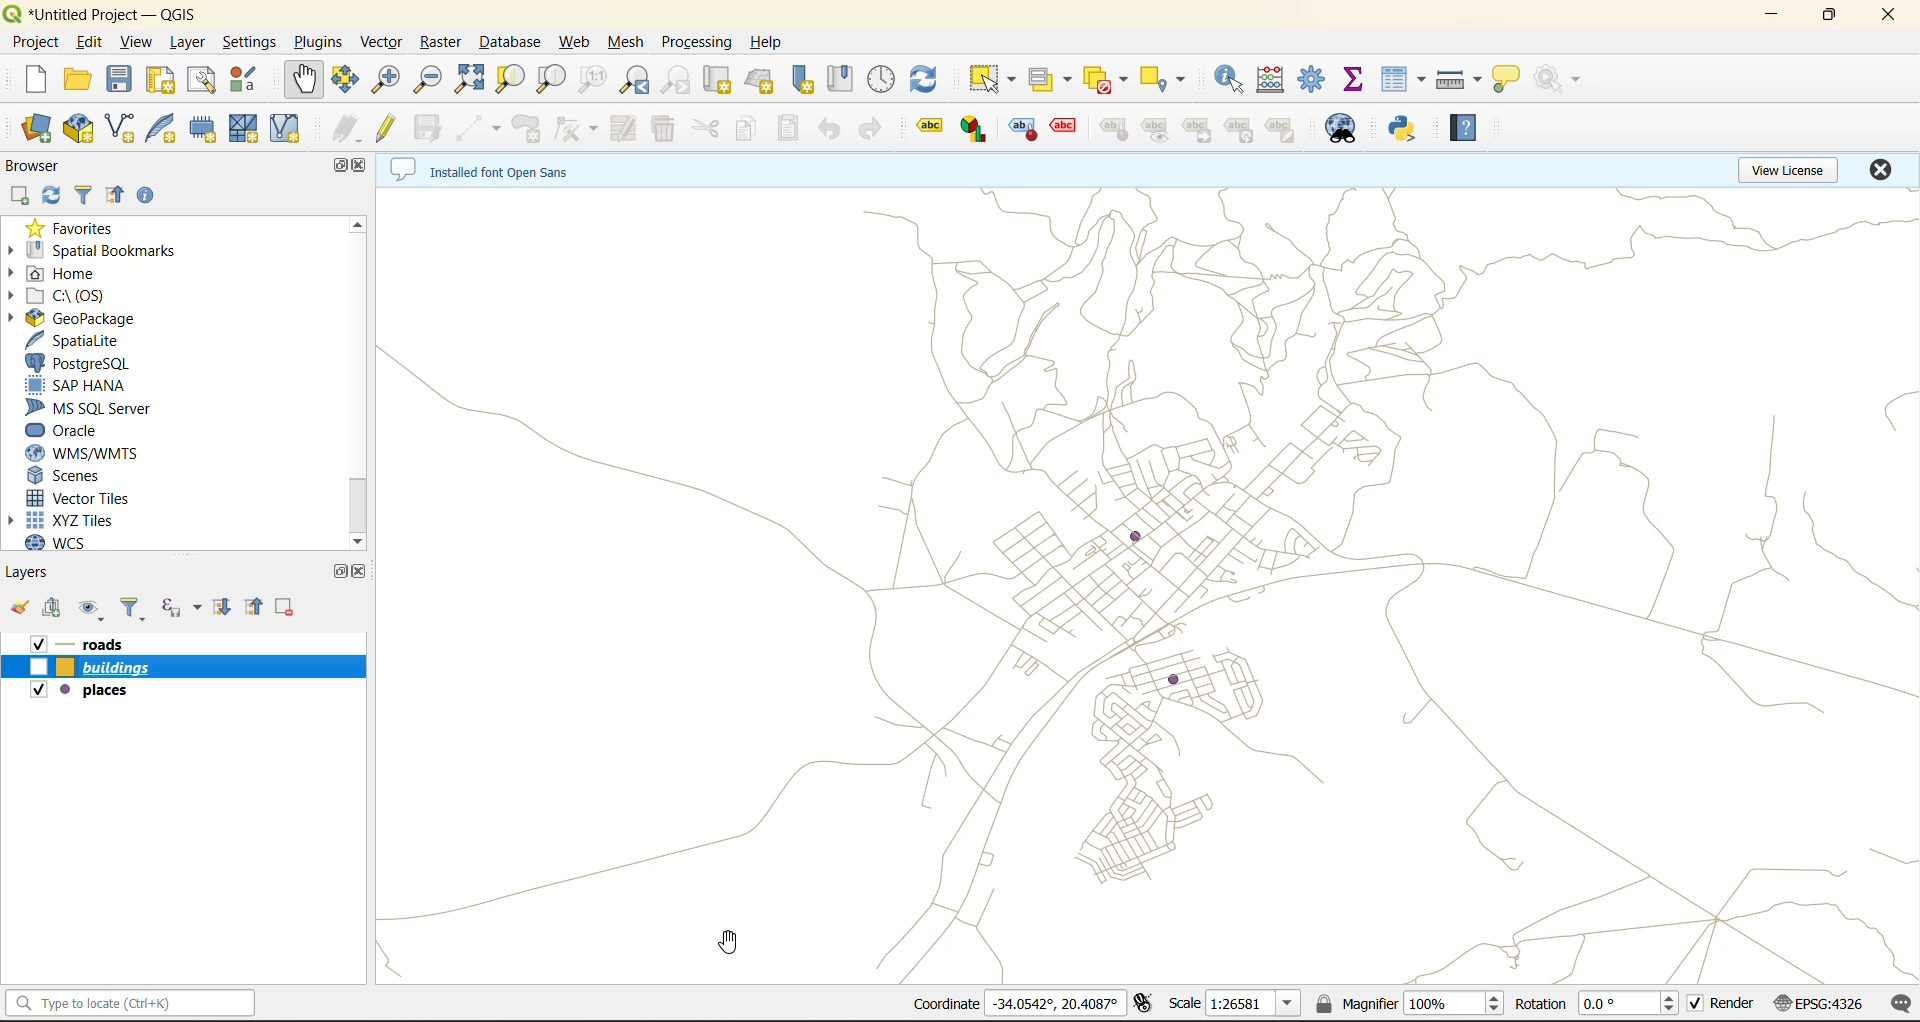 Image resolution: width=1920 pixels, height=1022 pixels. What do you see at coordinates (493, 175) in the screenshot?
I see `metadata` at bounding box center [493, 175].